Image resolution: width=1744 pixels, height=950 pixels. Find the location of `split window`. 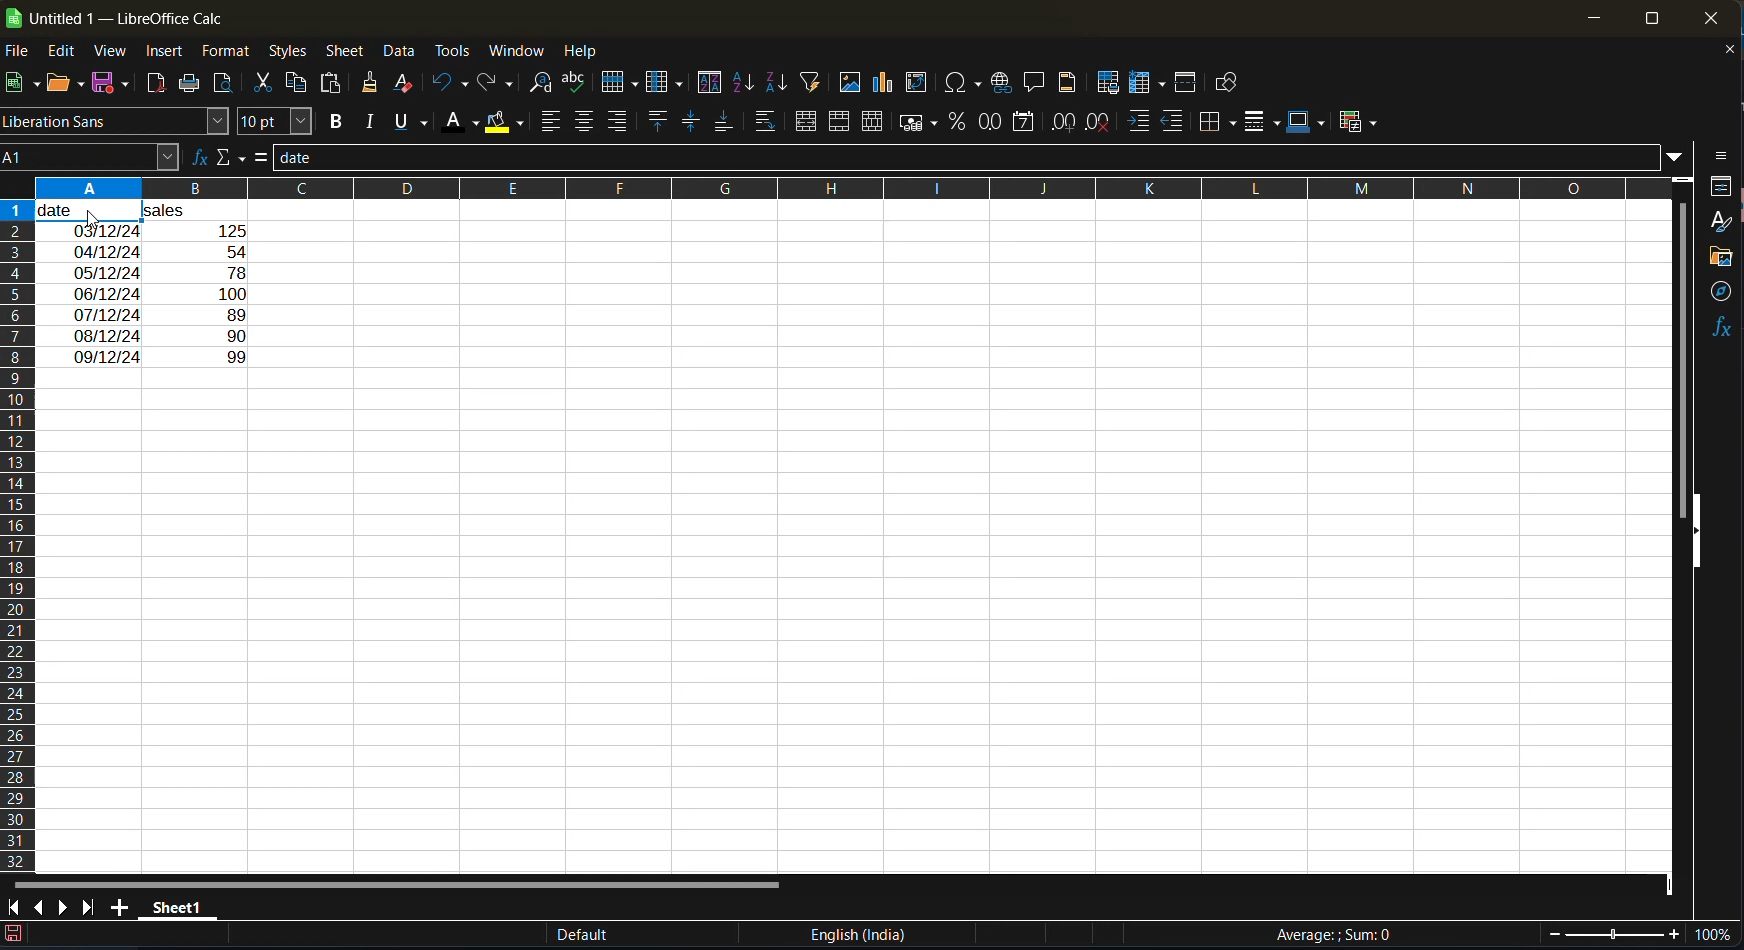

split window is located at coordinates (1186, 84).